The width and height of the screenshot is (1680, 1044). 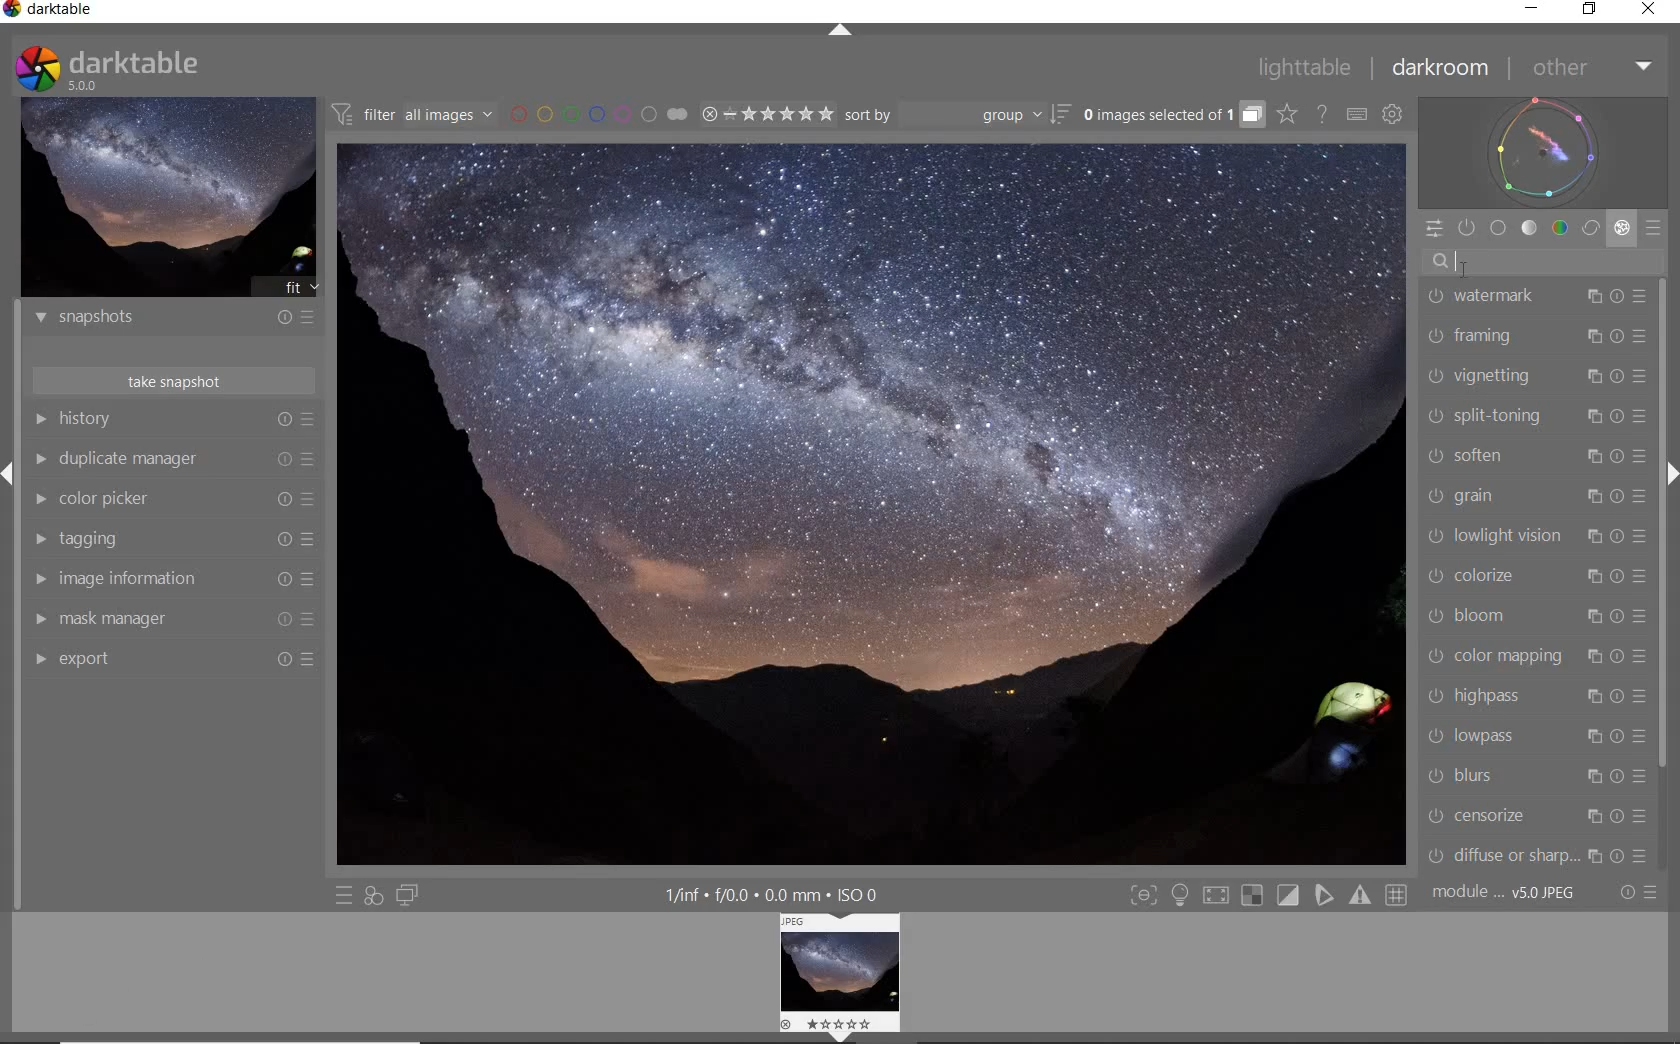 I want to click on color picker, so click(x=116, y=498).